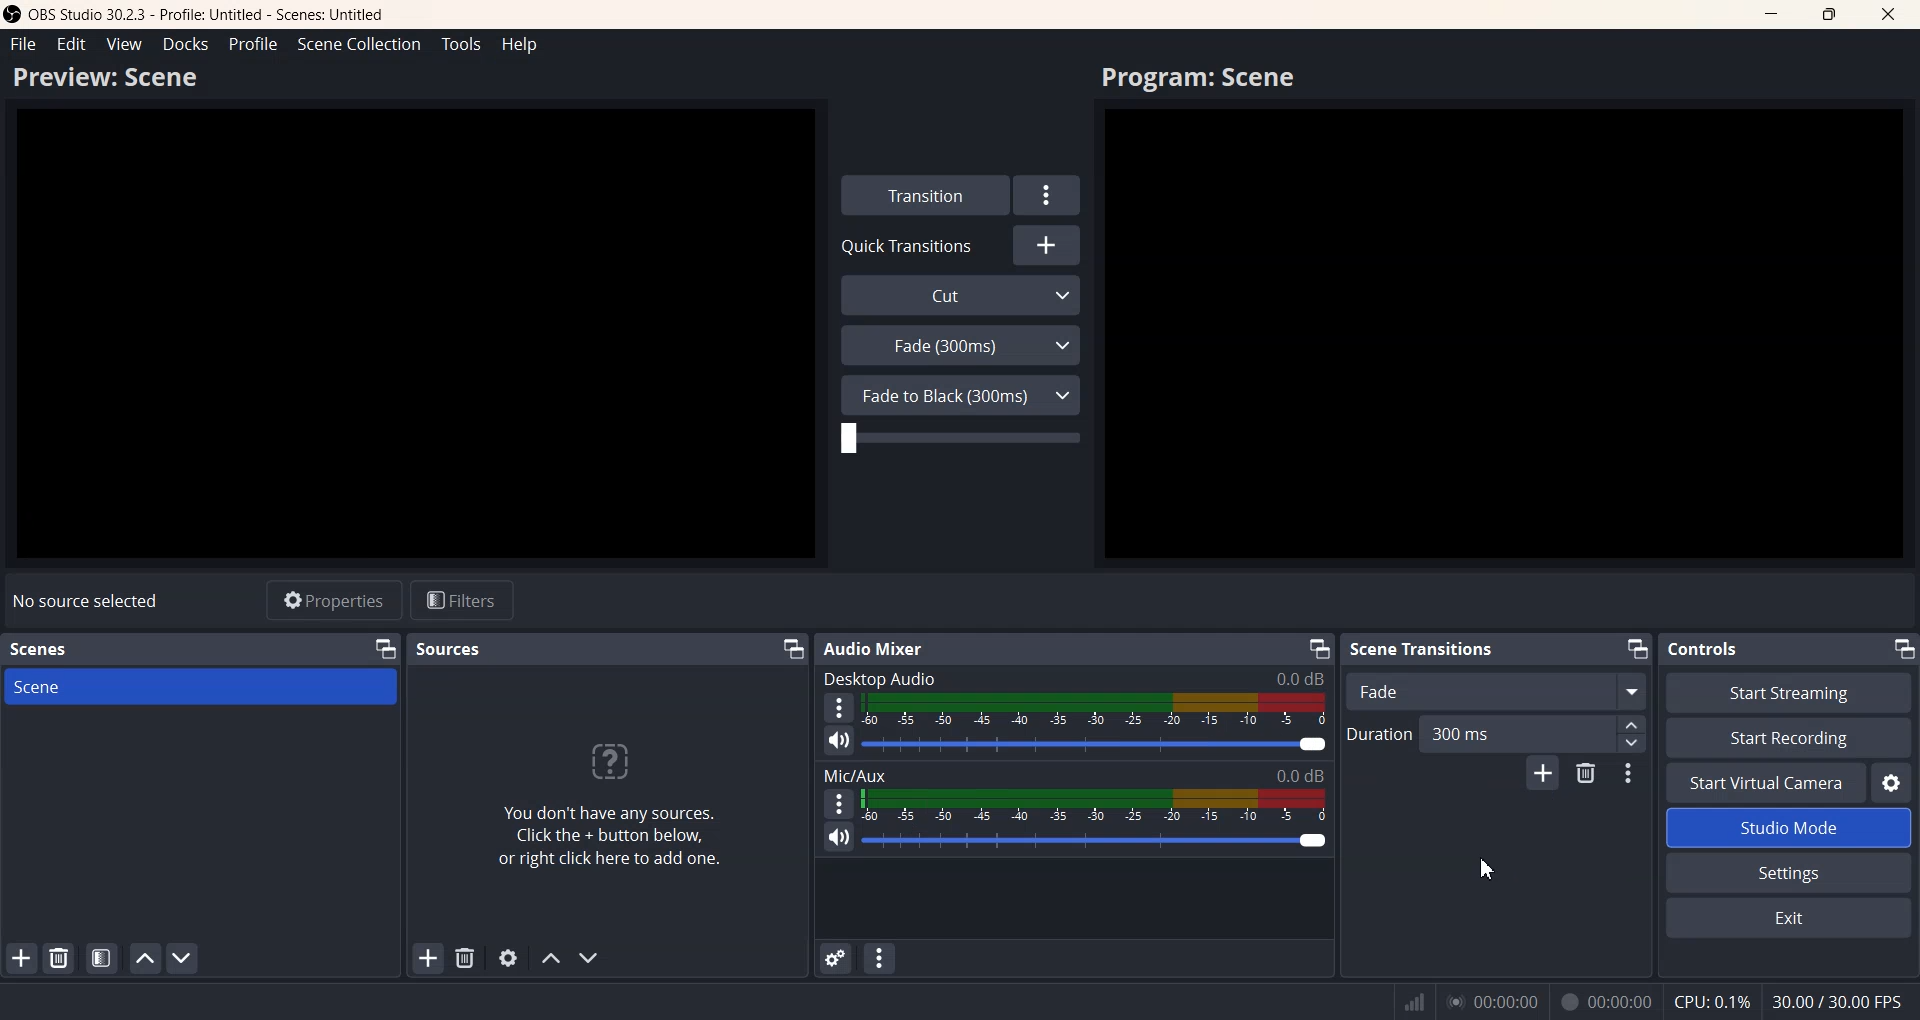  What do you see at coordinates (1586, 773) in the screenshot?
I see `Remove configurable transition` at bounding box center [1586, 773].